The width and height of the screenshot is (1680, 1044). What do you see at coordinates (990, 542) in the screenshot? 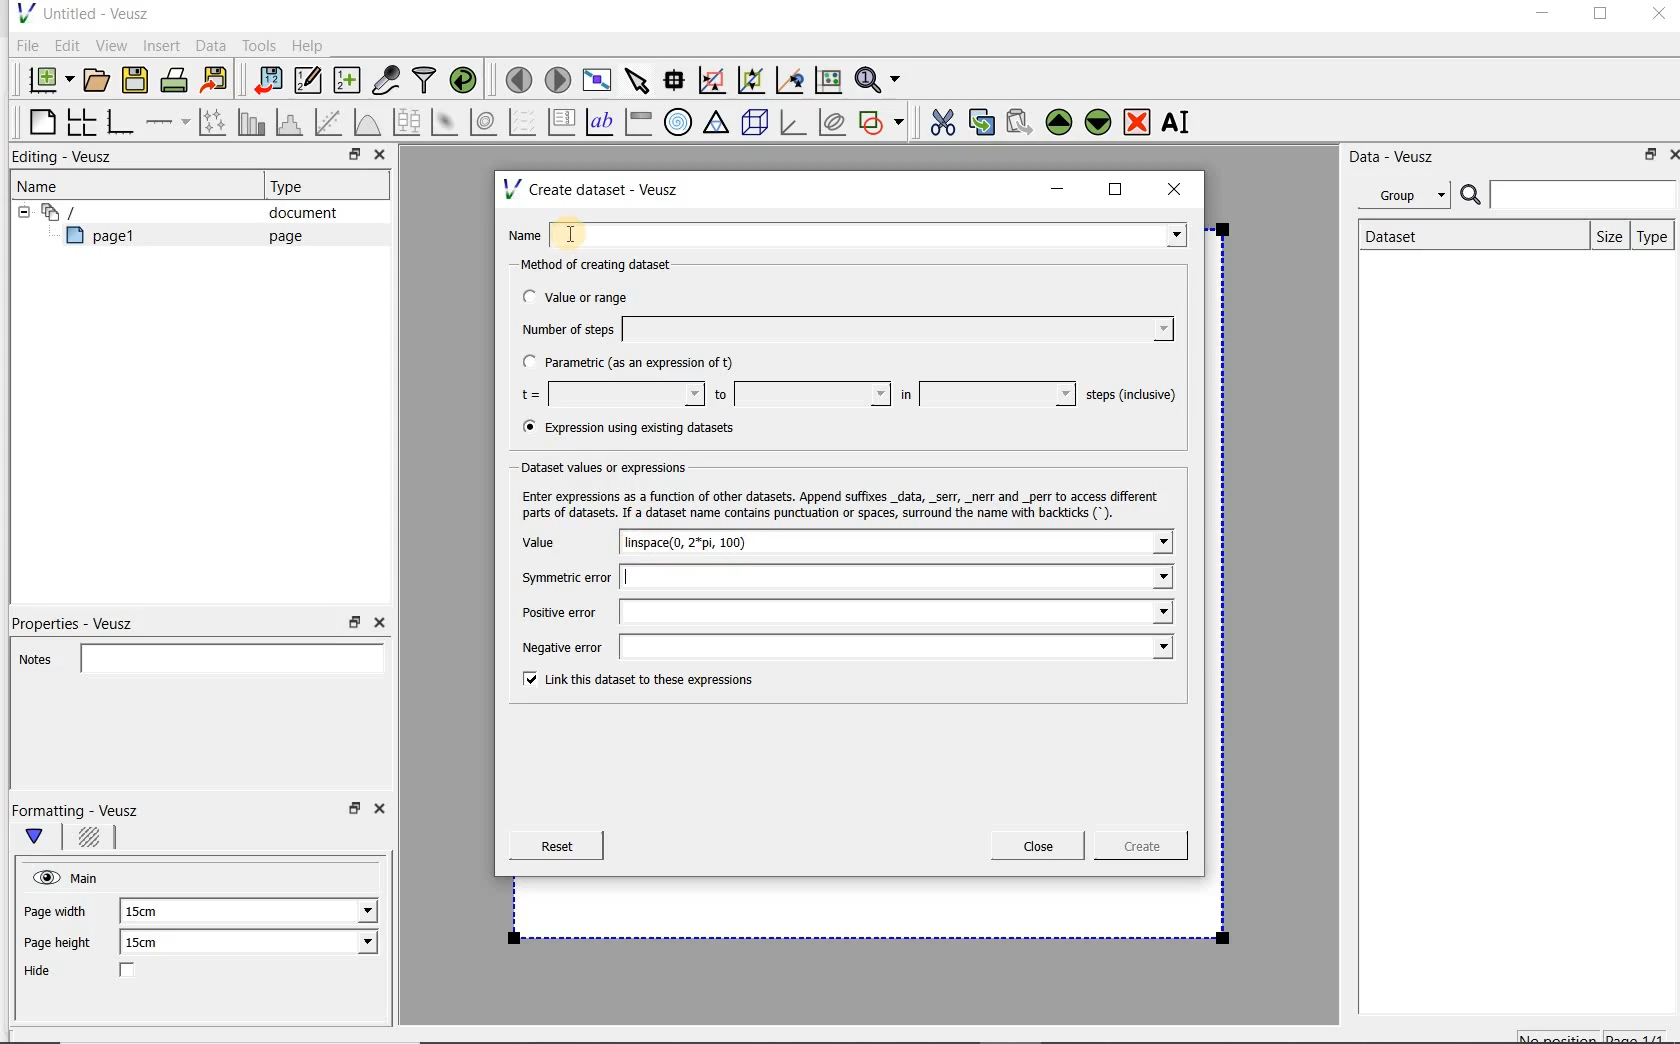
I see `Value input field` at bounding box center [990, 542].